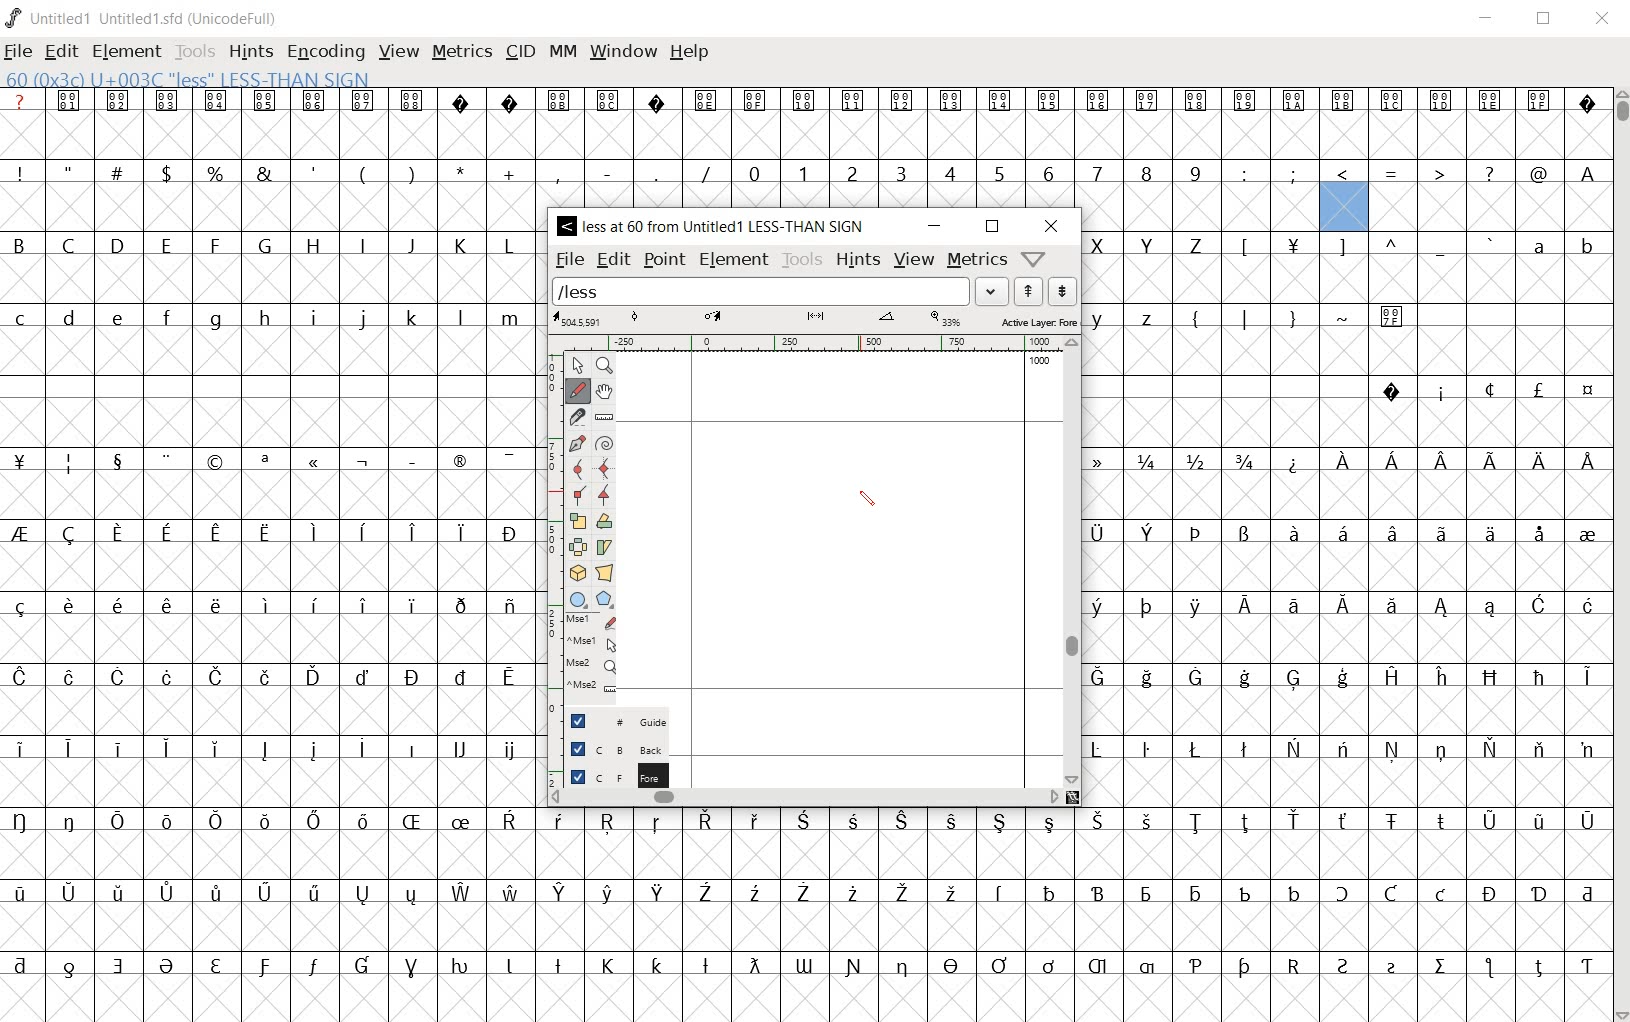  I want to click on empty cells, so click(1344, 710).